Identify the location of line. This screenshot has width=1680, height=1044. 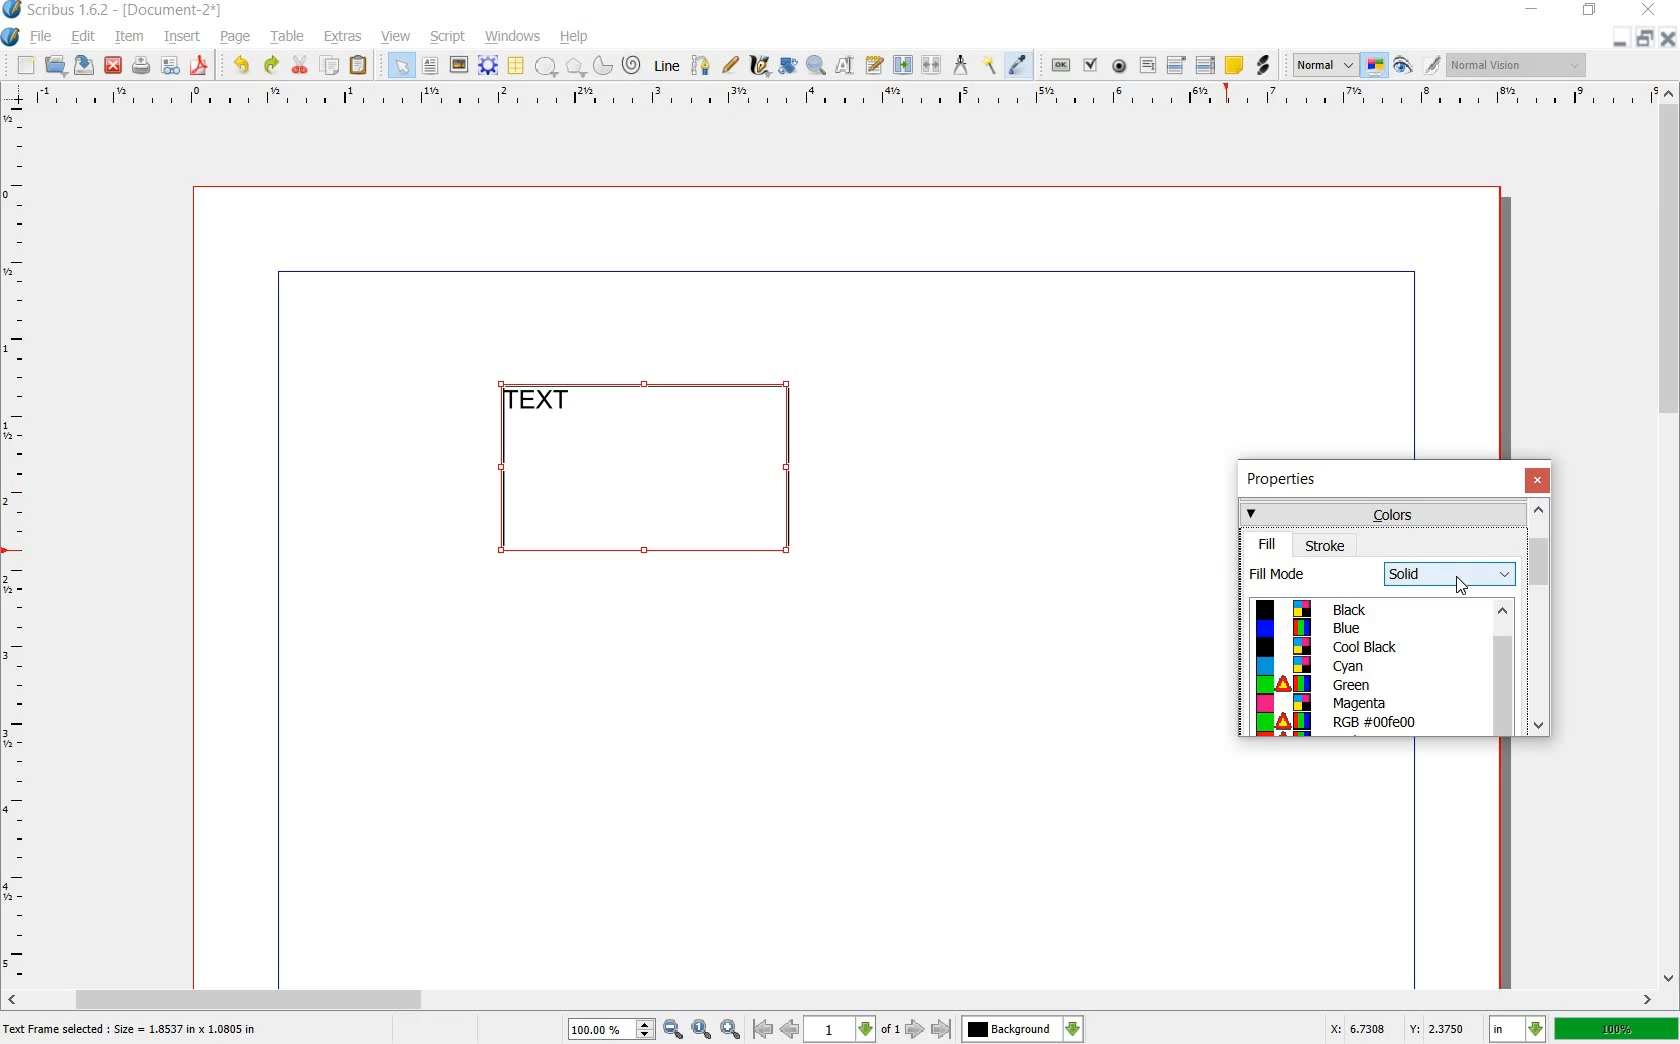
(669, 67).